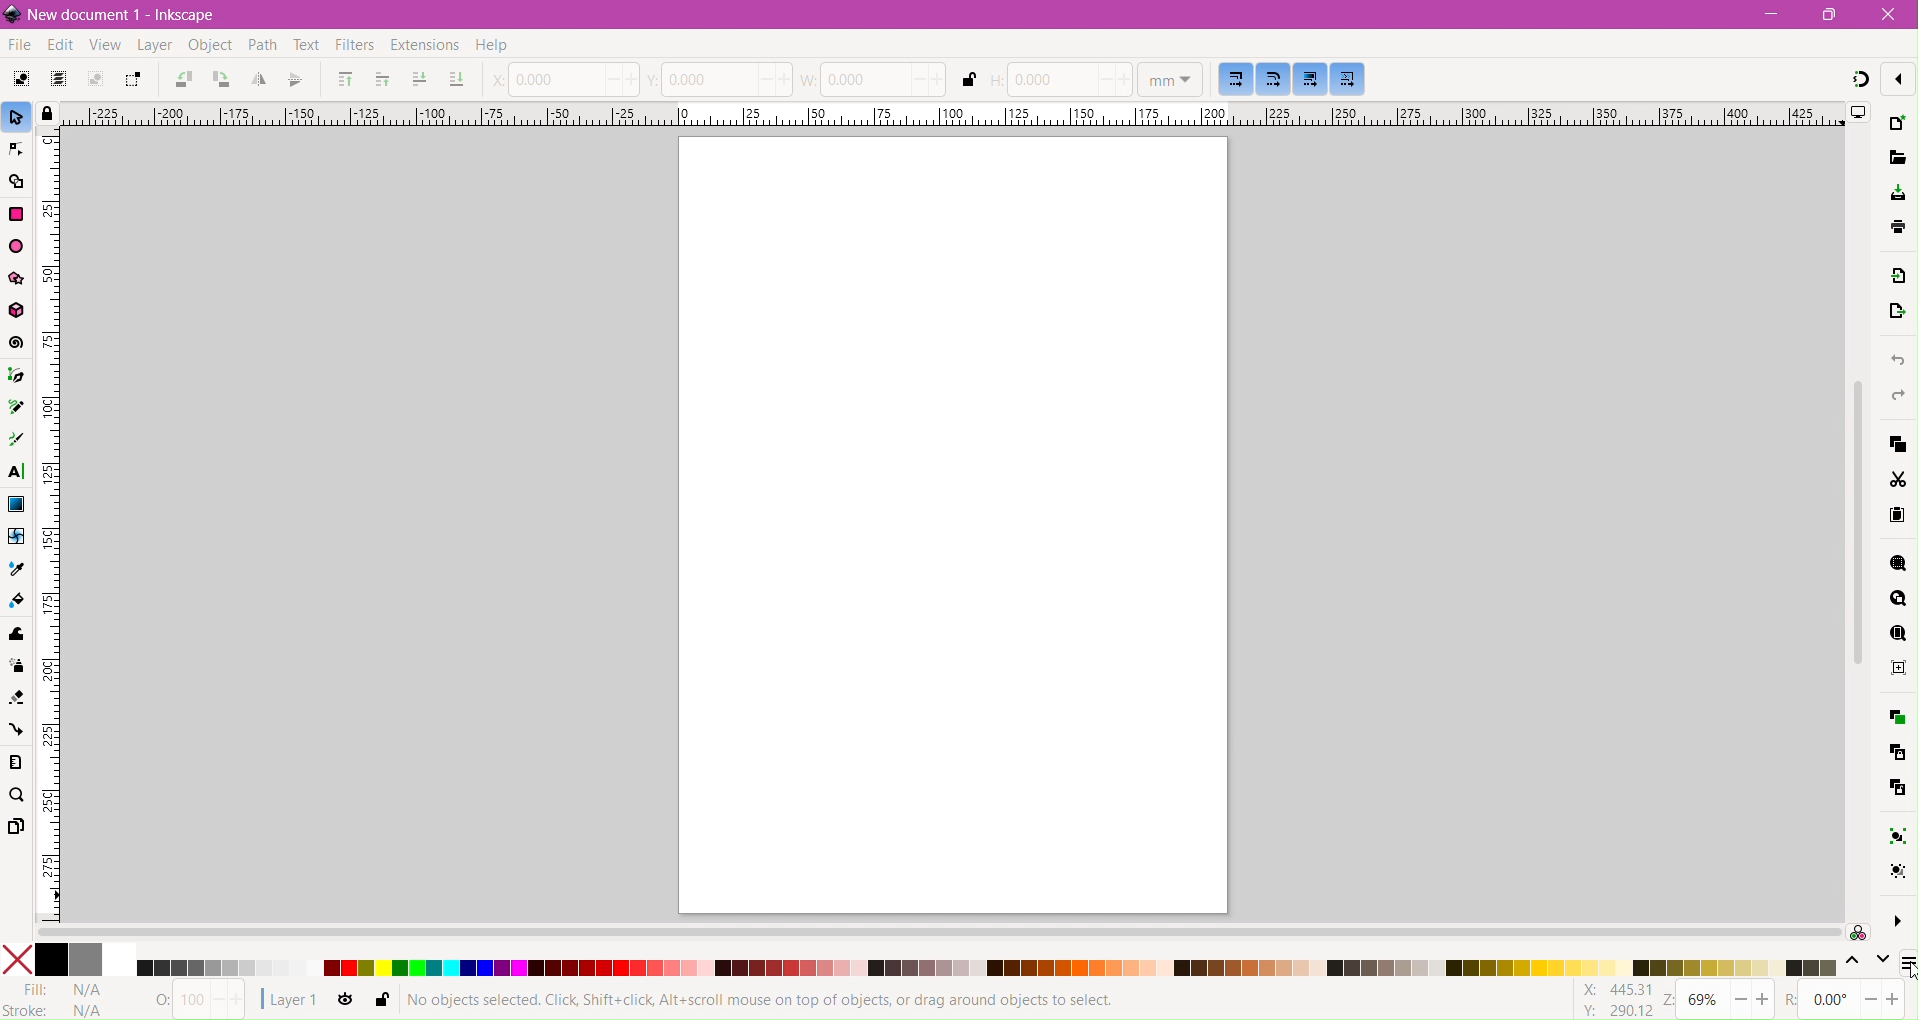 The height and width of the screenshot is (1020, 1918). Describe the element at coordinates (562, 78) in the screenshot. I see `Set the position of X coordinate of the cursor` at that location.